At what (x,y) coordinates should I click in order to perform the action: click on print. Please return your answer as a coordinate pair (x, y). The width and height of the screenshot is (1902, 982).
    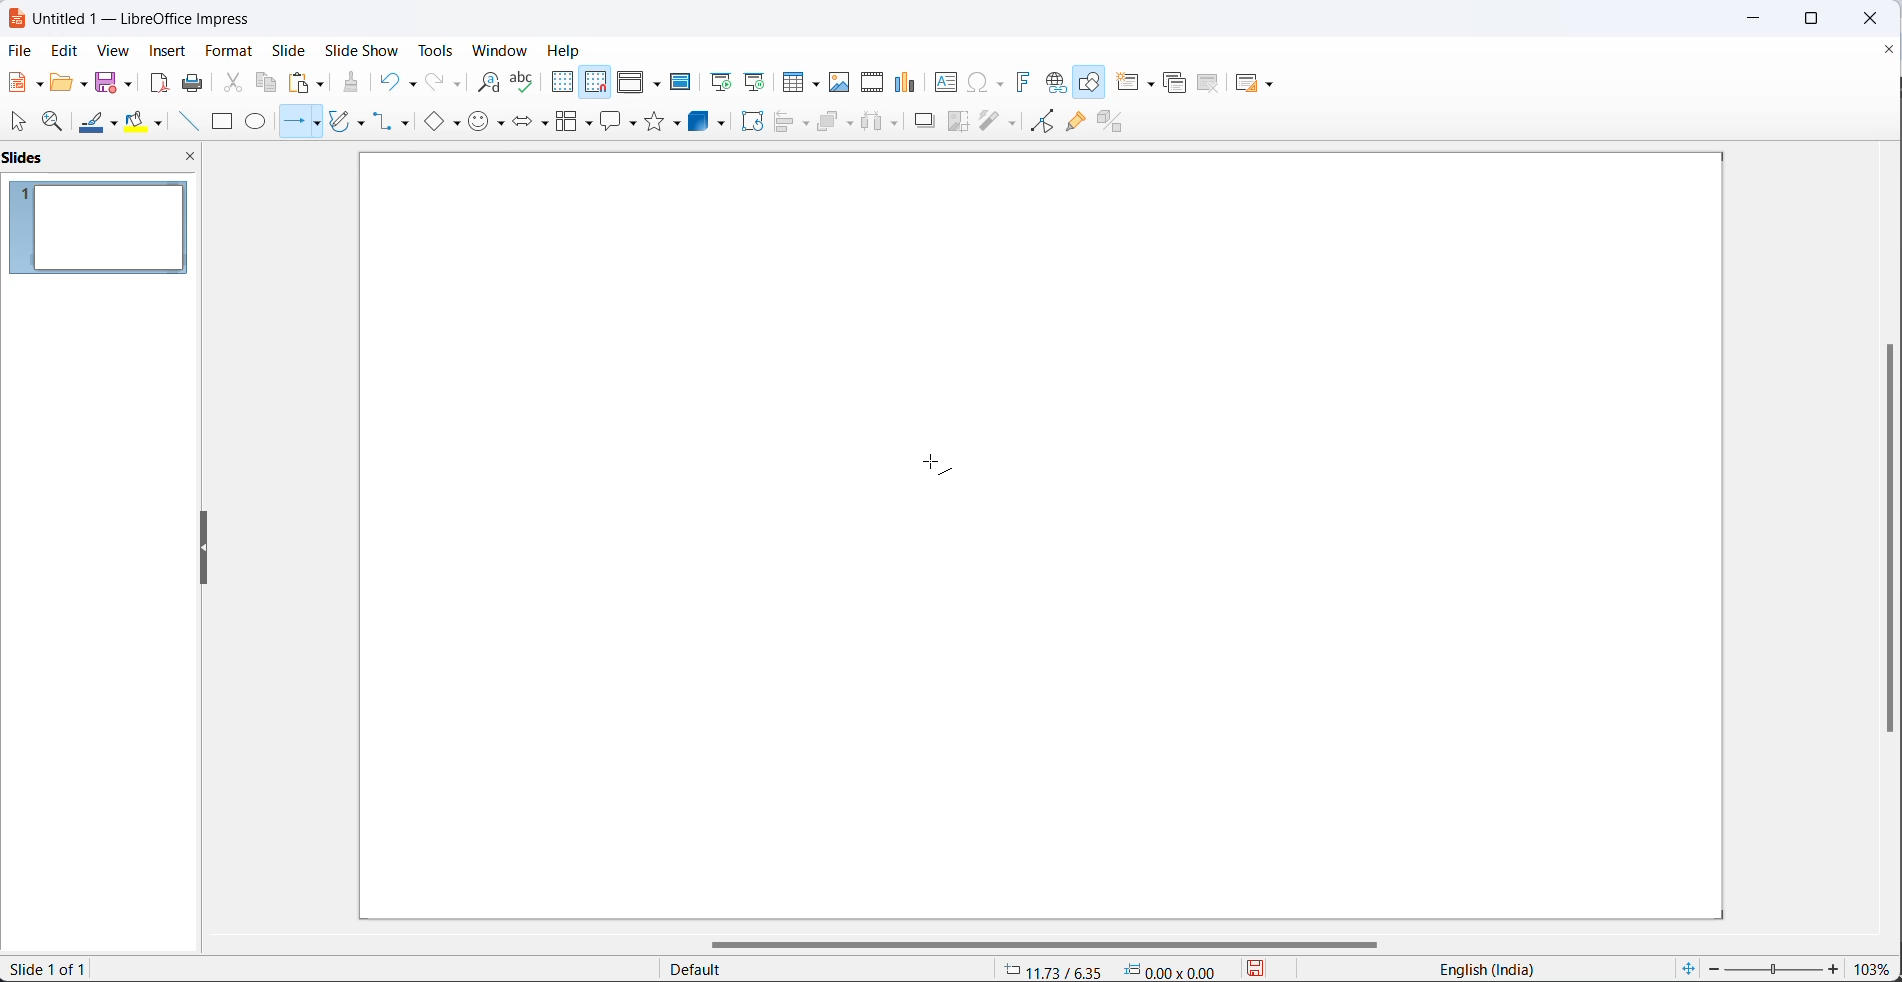
    Looking at the image, I should click on (193, 81).